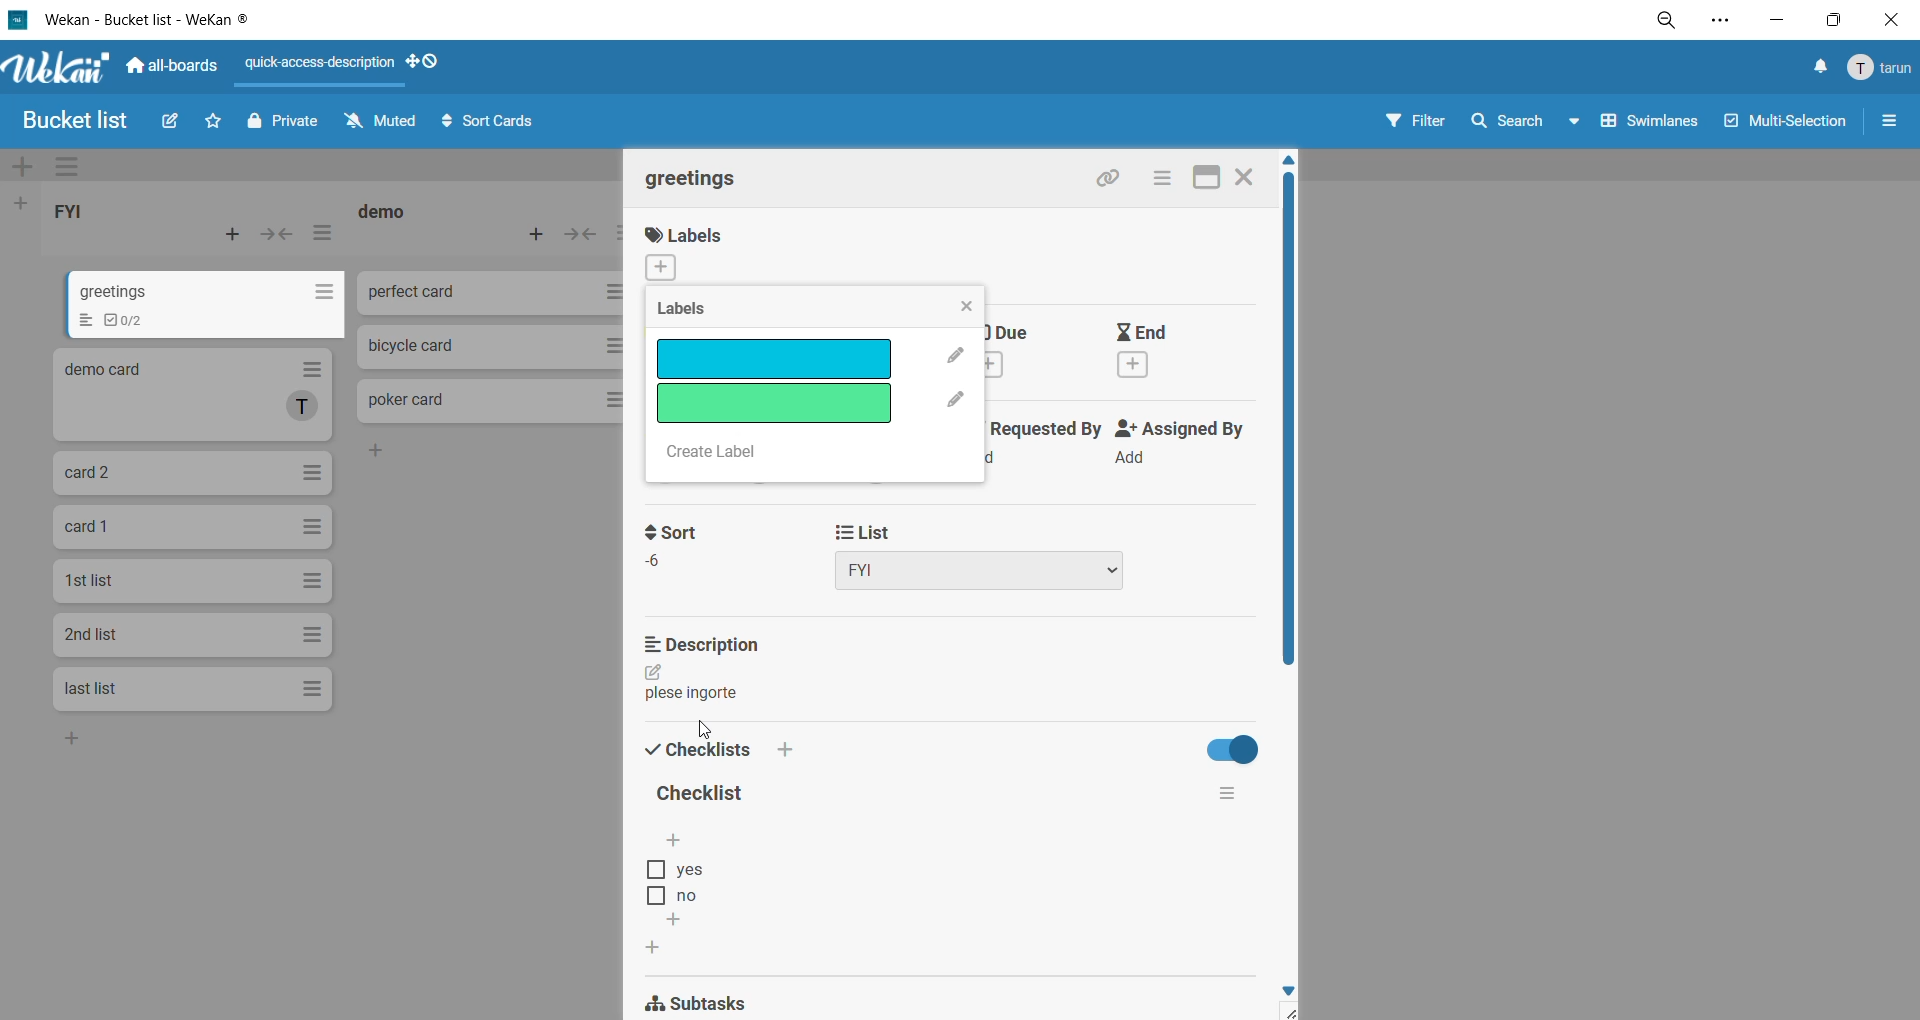 This screenshot has width=1920, height=1020. What do you see at coordinates (1115, 178) in the screenshot?
I see `copy link` at bounding box center [1115, 178].